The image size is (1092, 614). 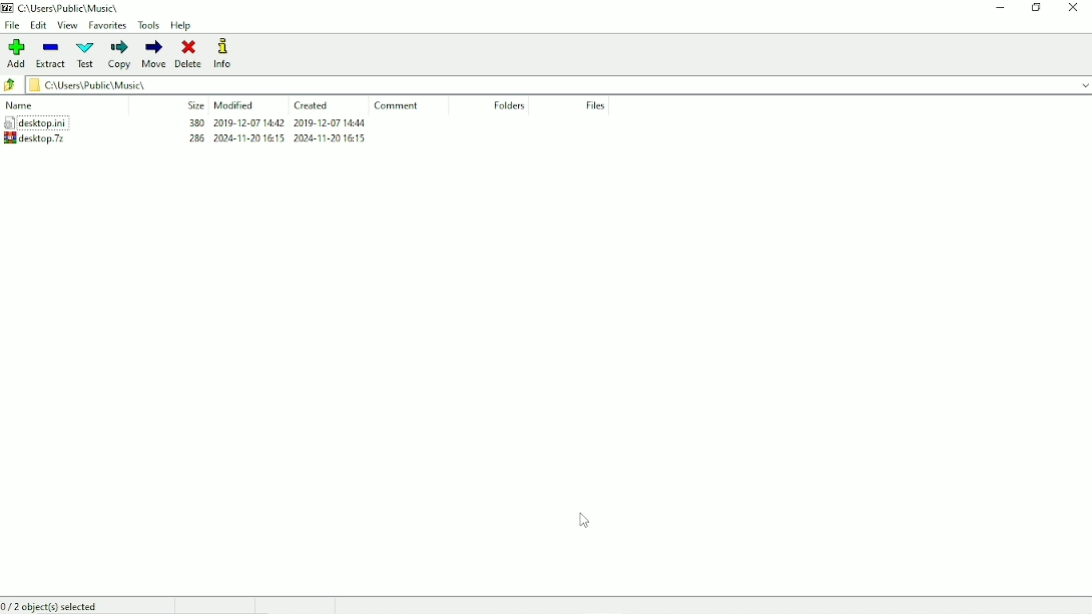 I want to click on File, so click(x=596, y=106).